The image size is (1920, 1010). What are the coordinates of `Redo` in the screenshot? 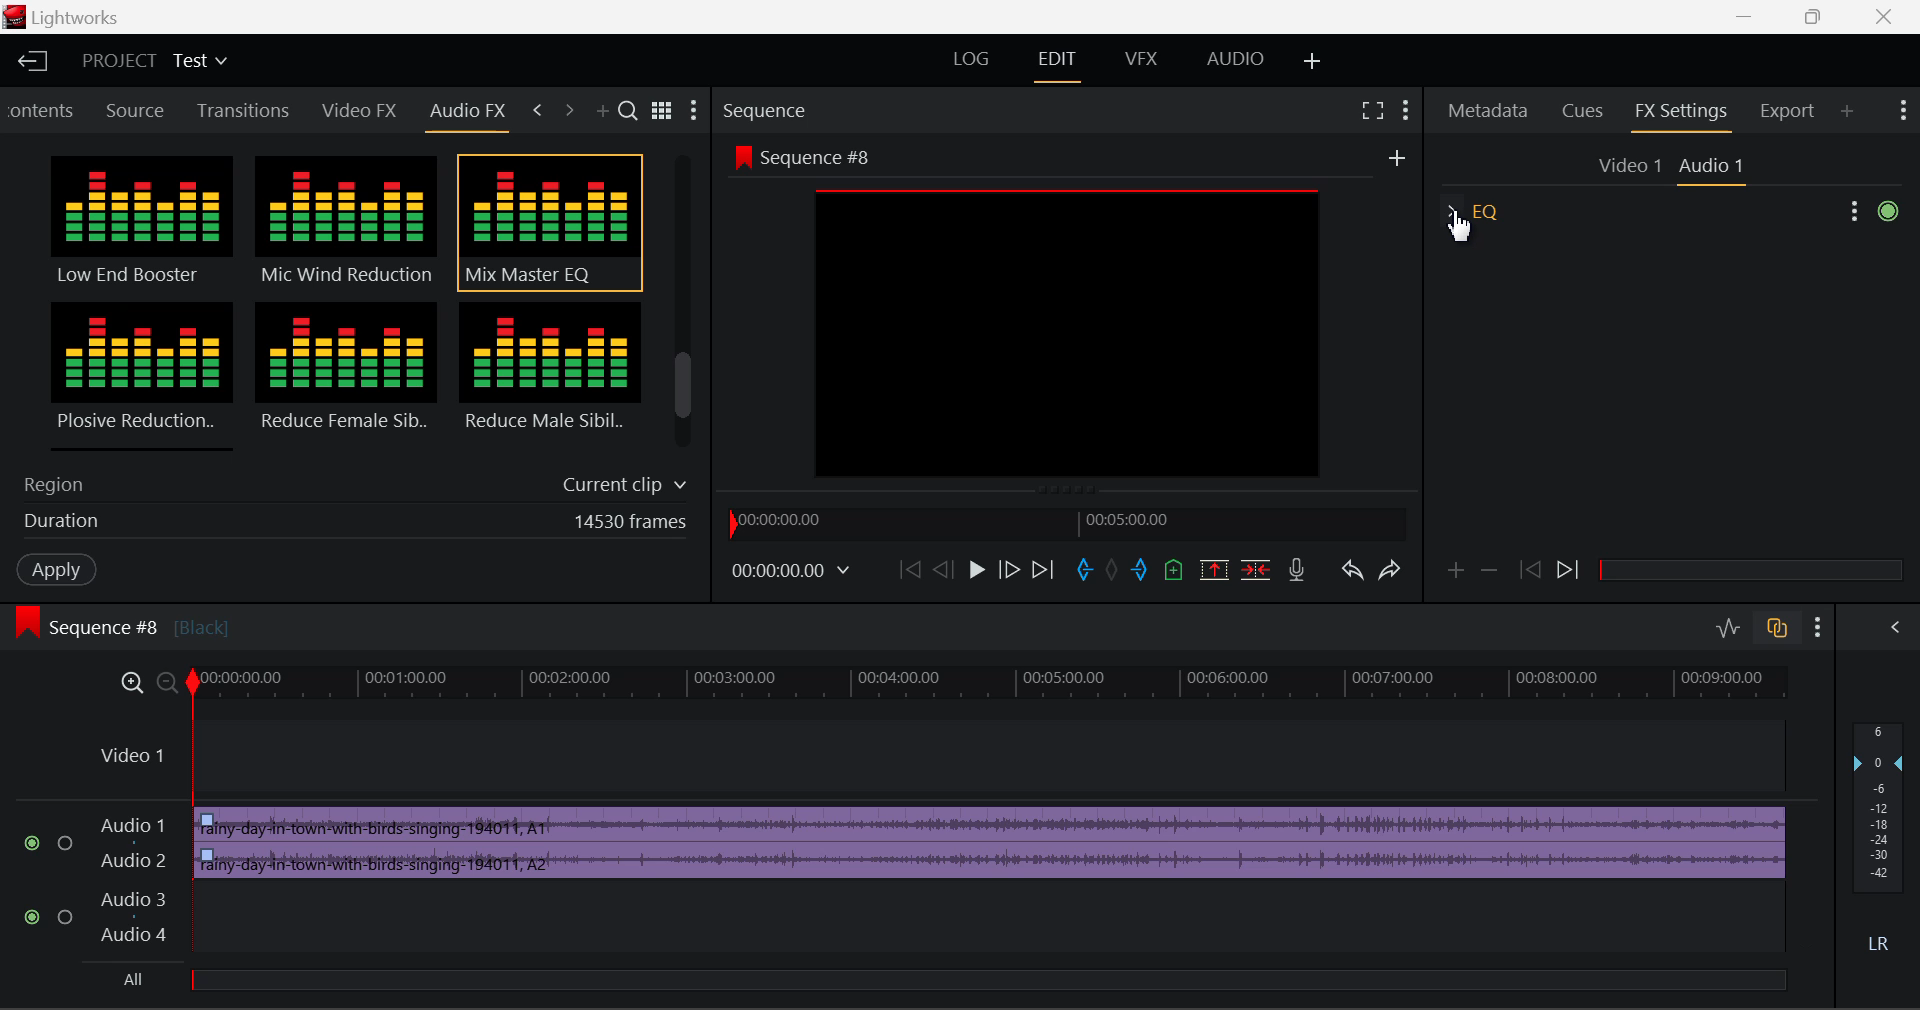 It's located at (1396, 576).